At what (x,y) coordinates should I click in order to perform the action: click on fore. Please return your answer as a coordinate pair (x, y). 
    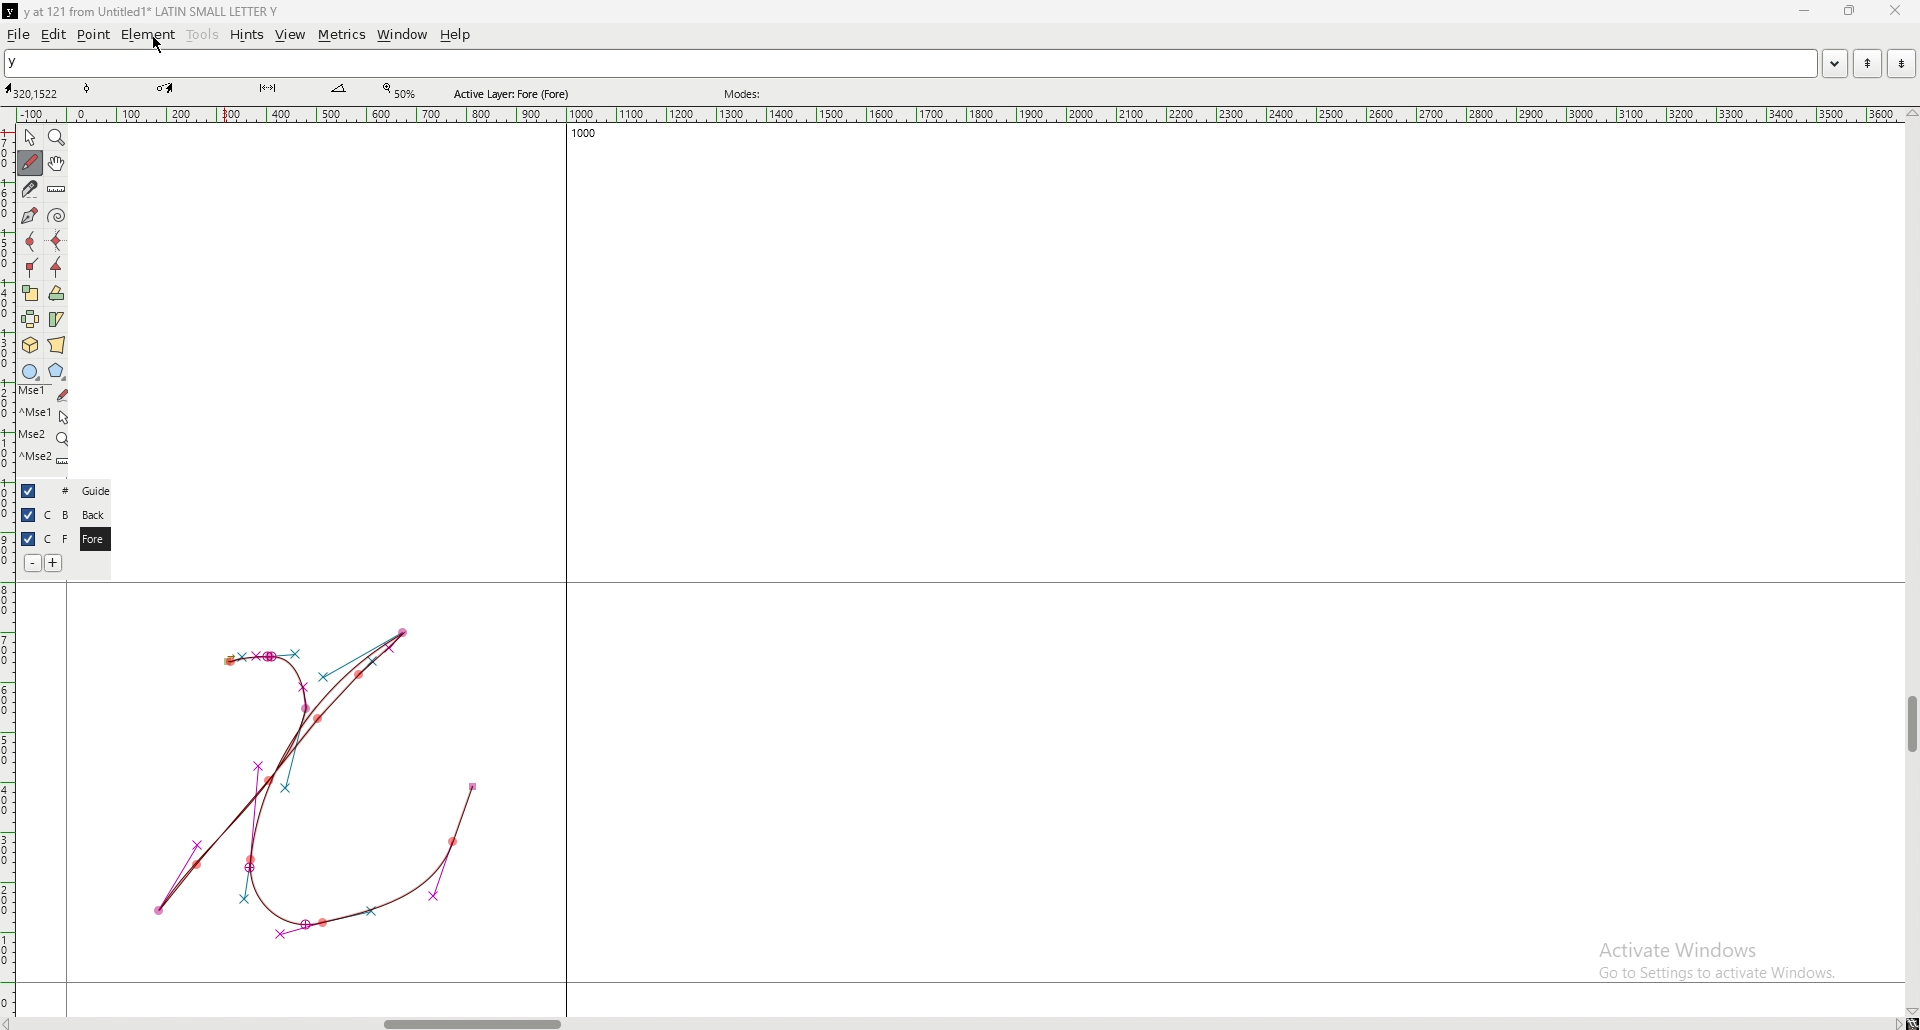
    Looking at the image, I should click on (93, 540).